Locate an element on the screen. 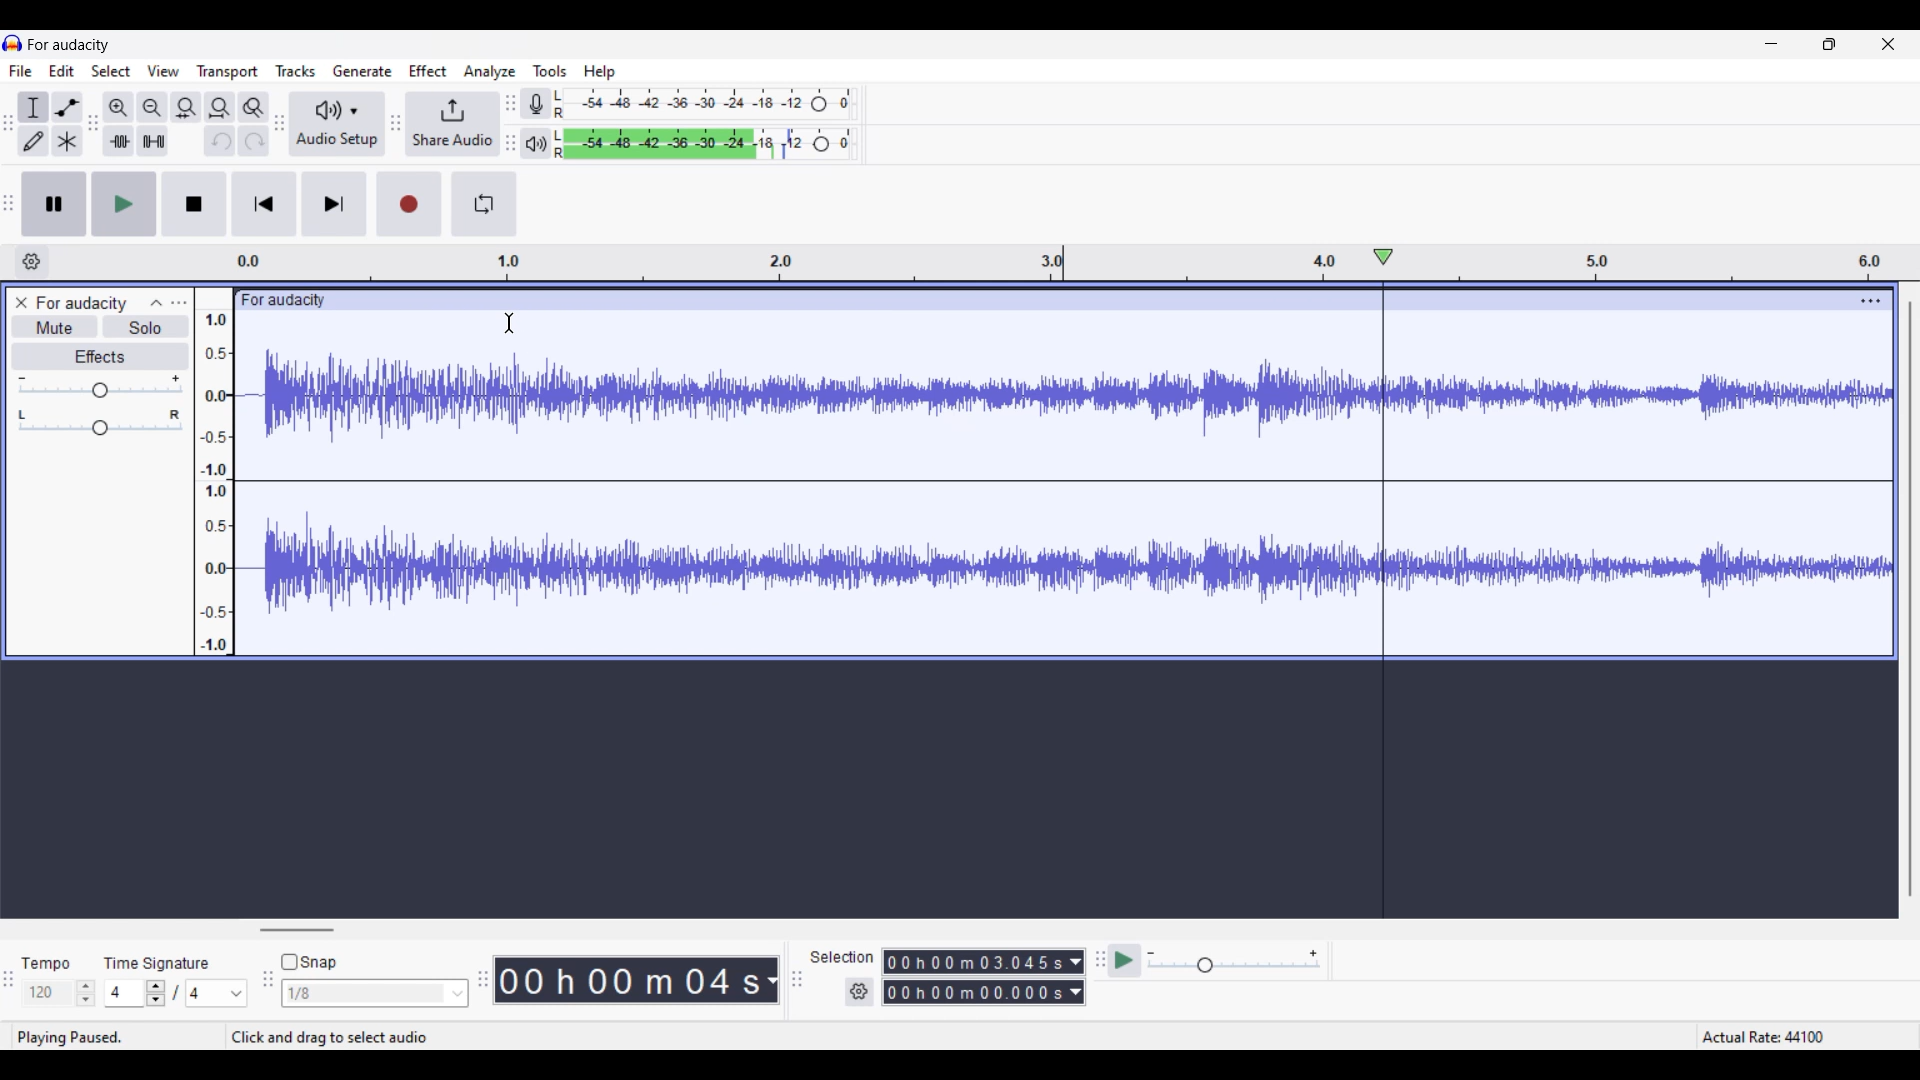 The width and height of the screenshot is (1920, 1080). Duration measurement options is located at coordinates (771, 980).